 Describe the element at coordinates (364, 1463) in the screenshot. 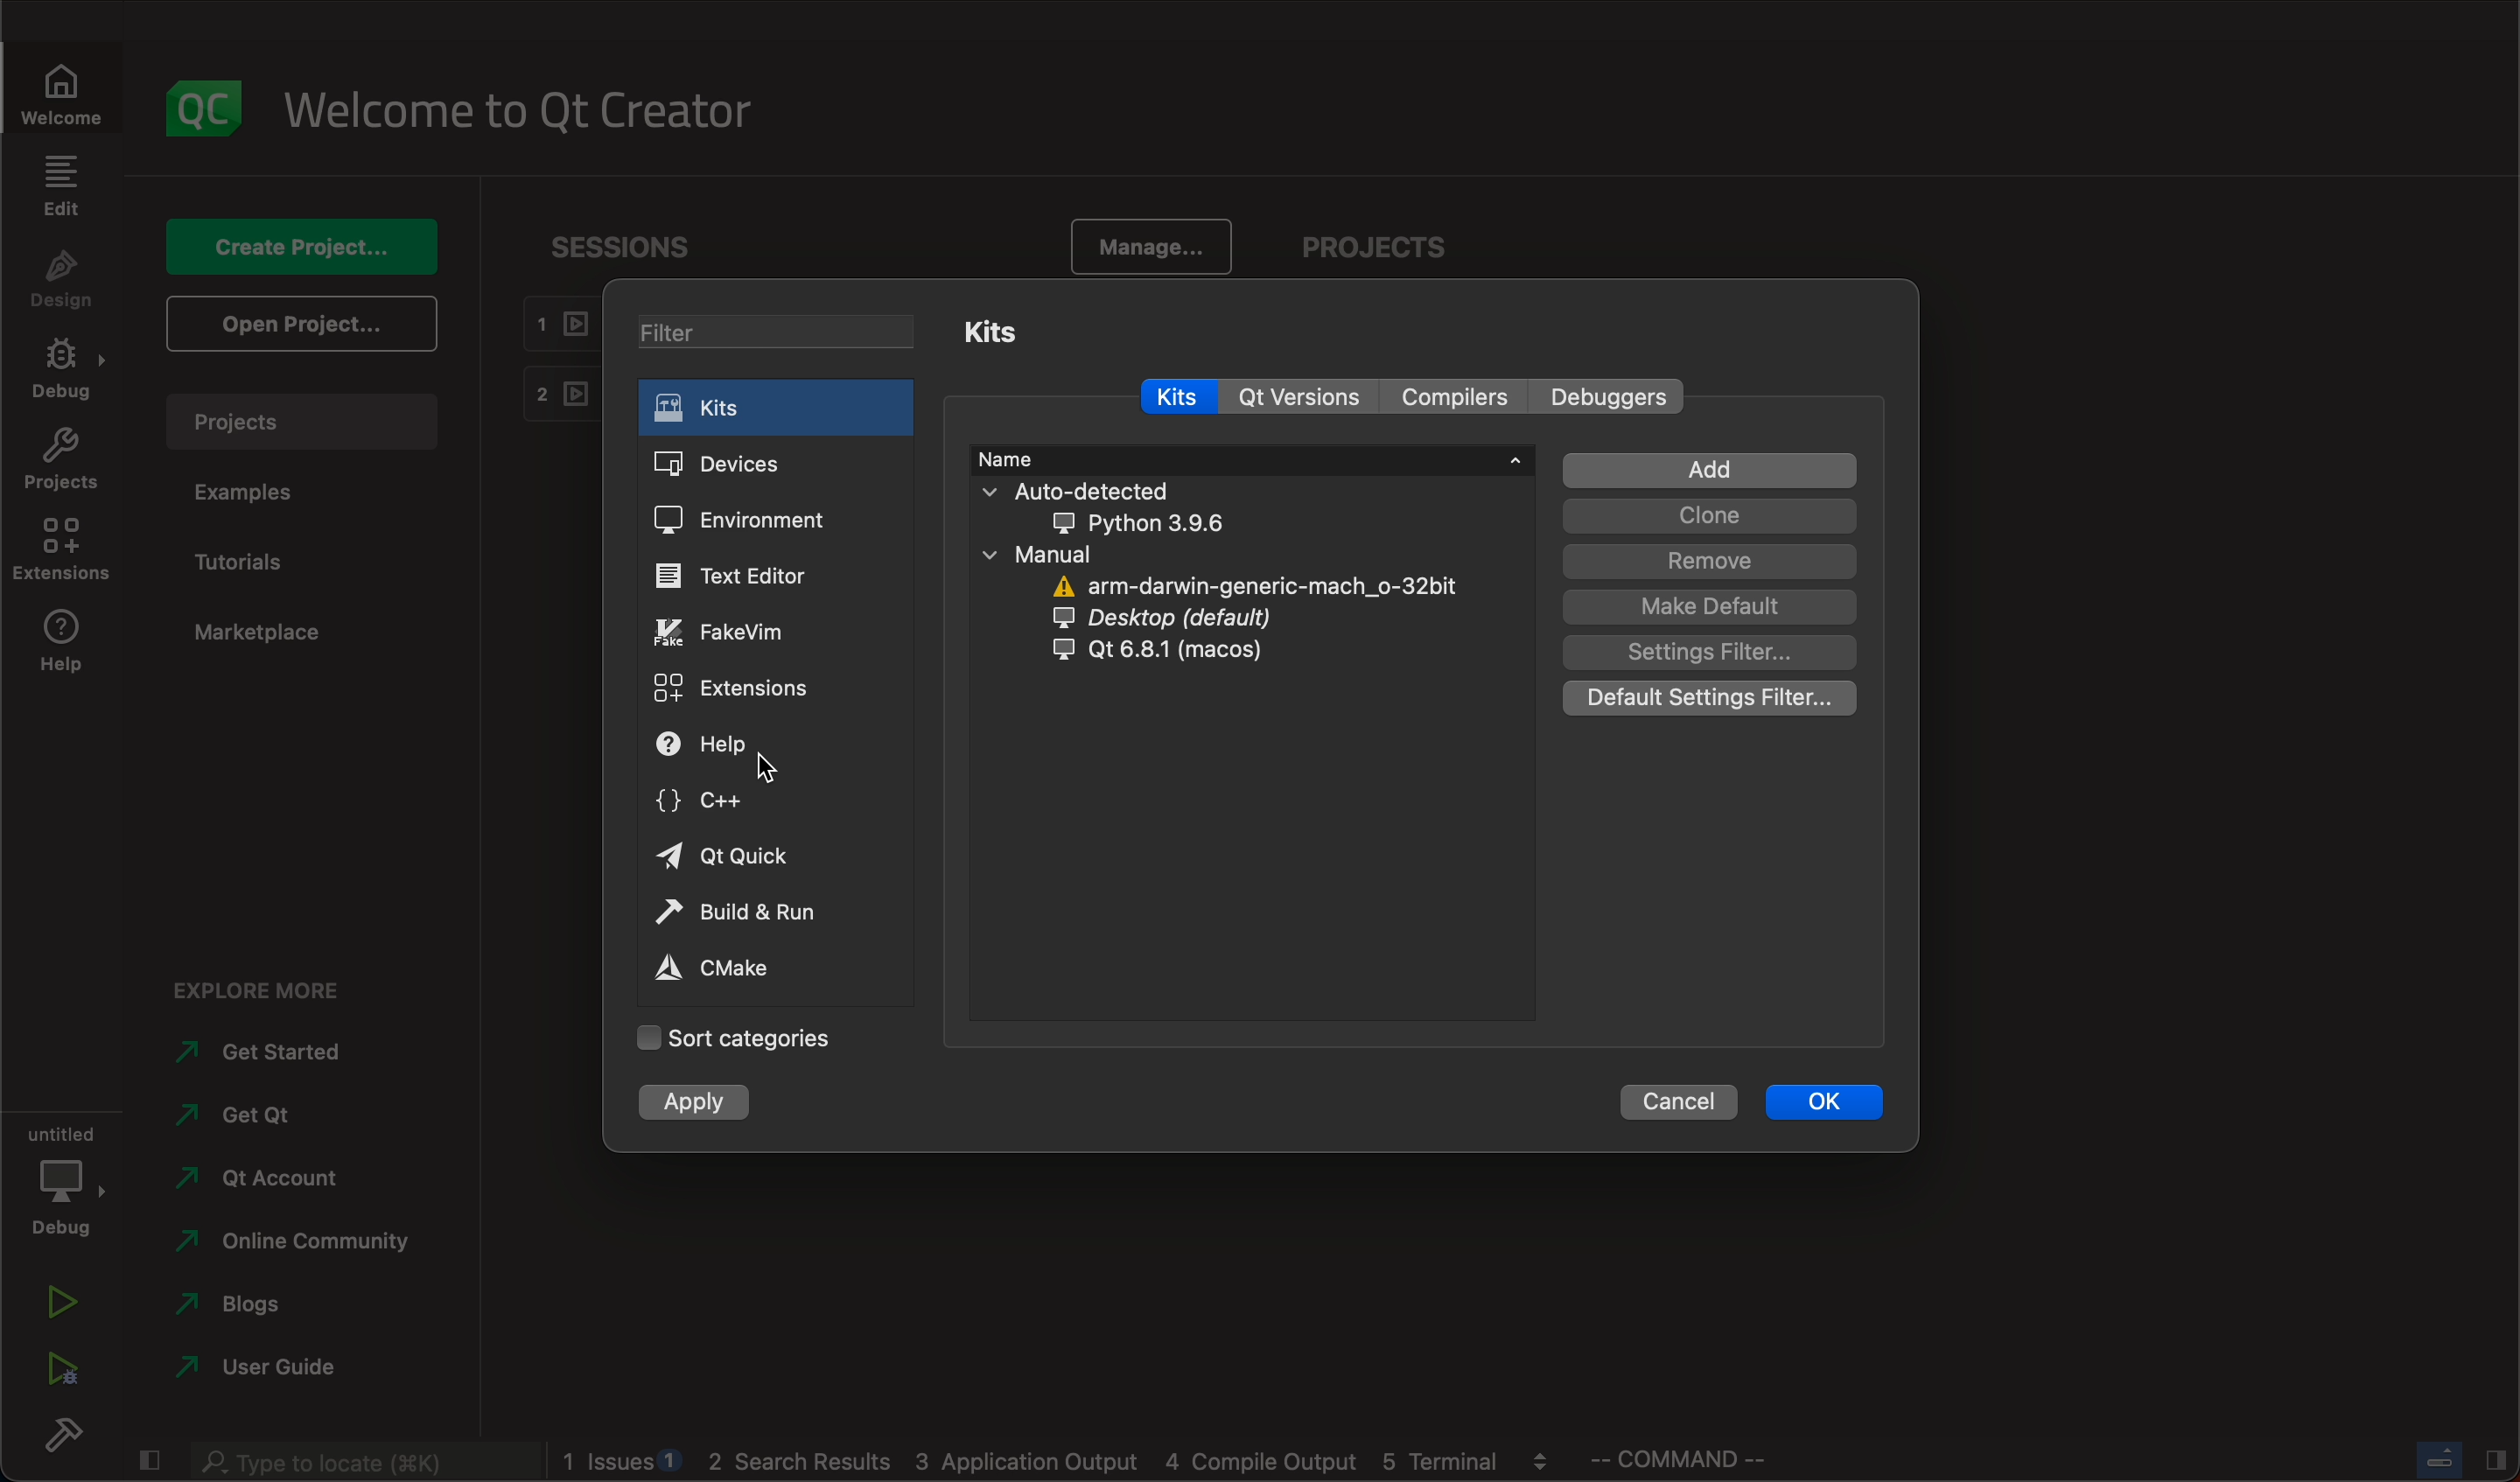

I see `search bar` at that location.